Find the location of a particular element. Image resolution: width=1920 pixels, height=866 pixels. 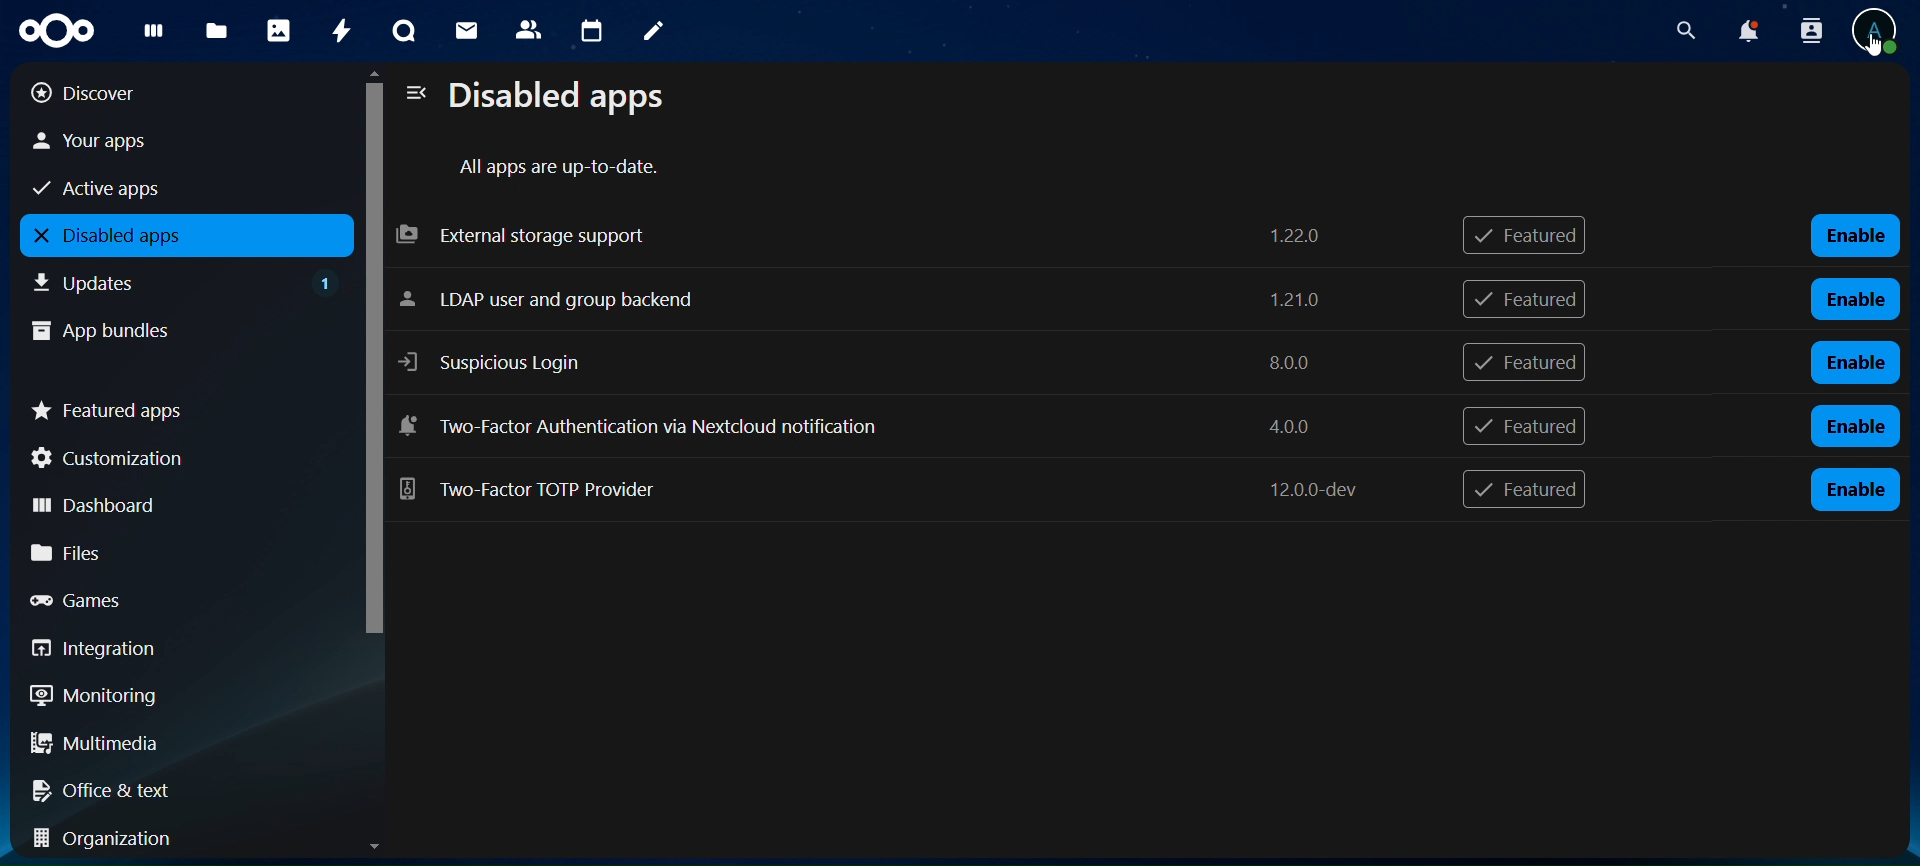

disabled apps is located at coordinates (181, 236).